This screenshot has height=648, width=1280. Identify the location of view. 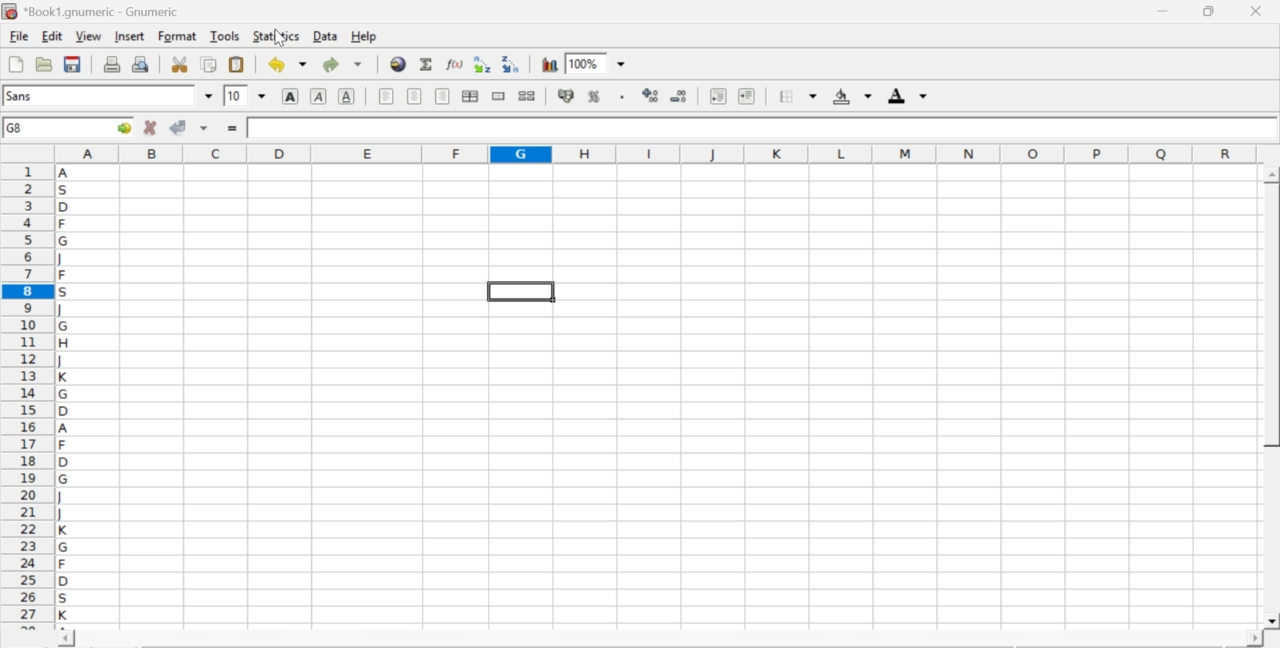
(88, 35).